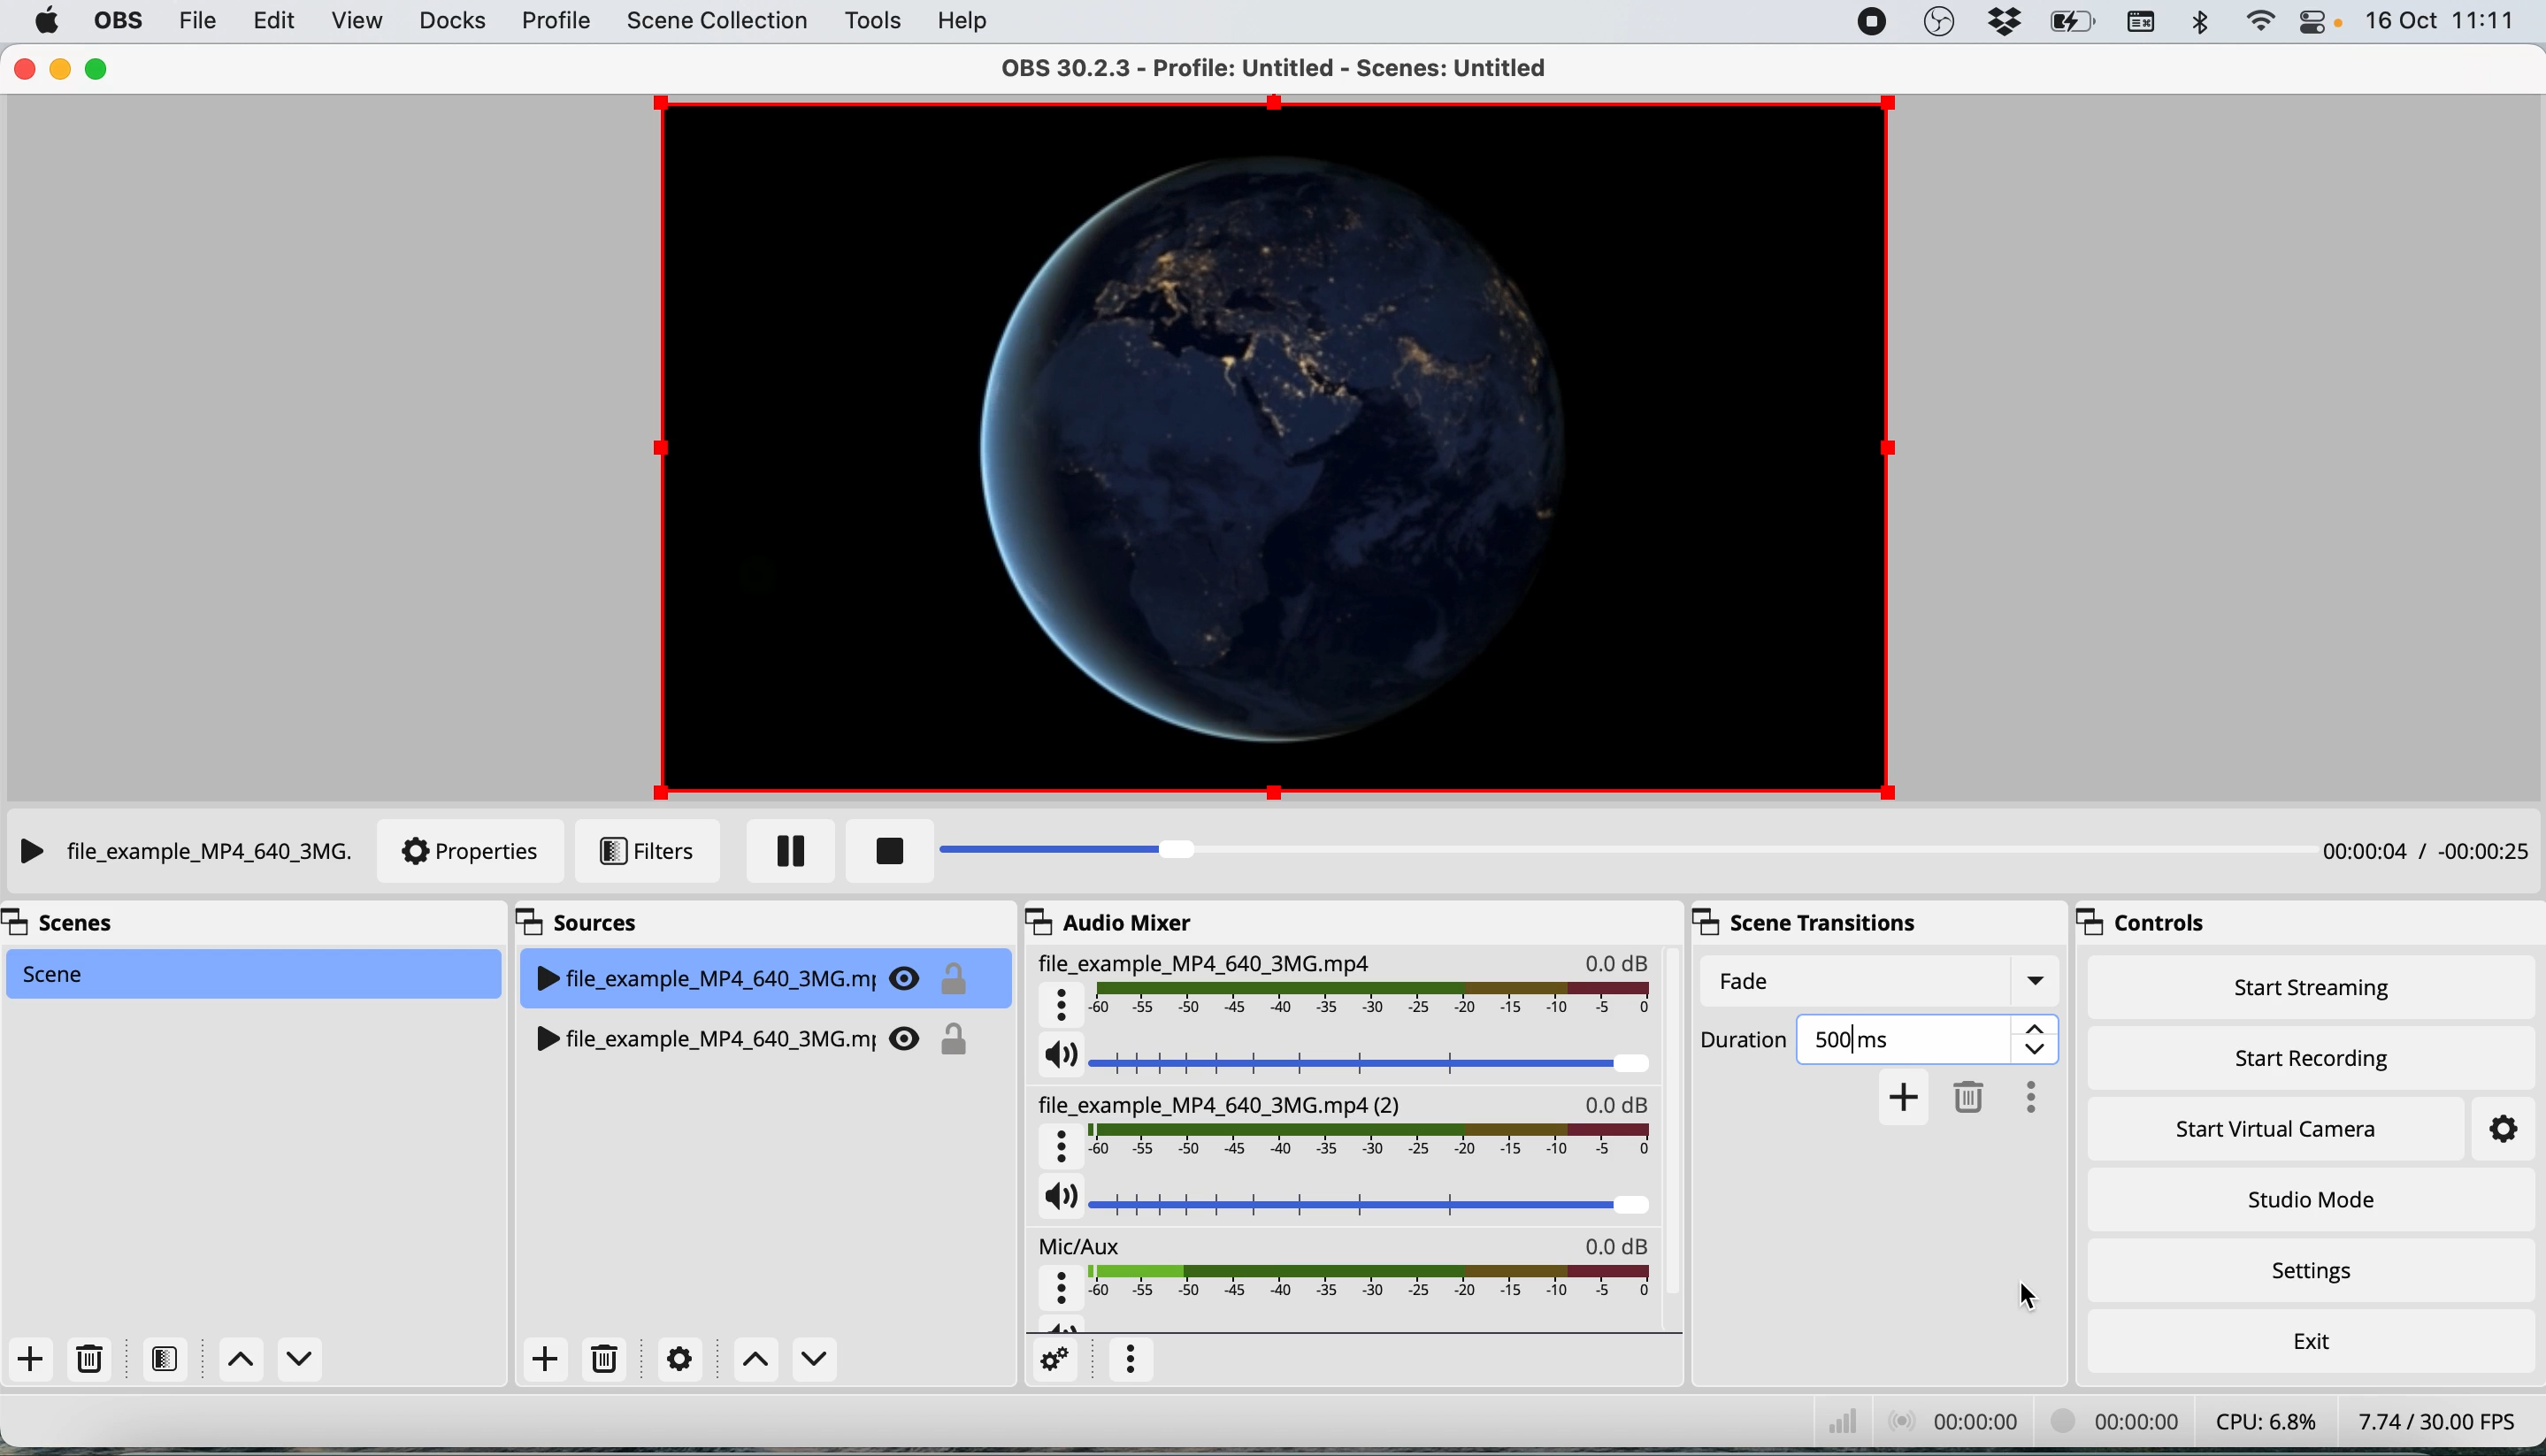  I want to click on properties, so click(472, 852).